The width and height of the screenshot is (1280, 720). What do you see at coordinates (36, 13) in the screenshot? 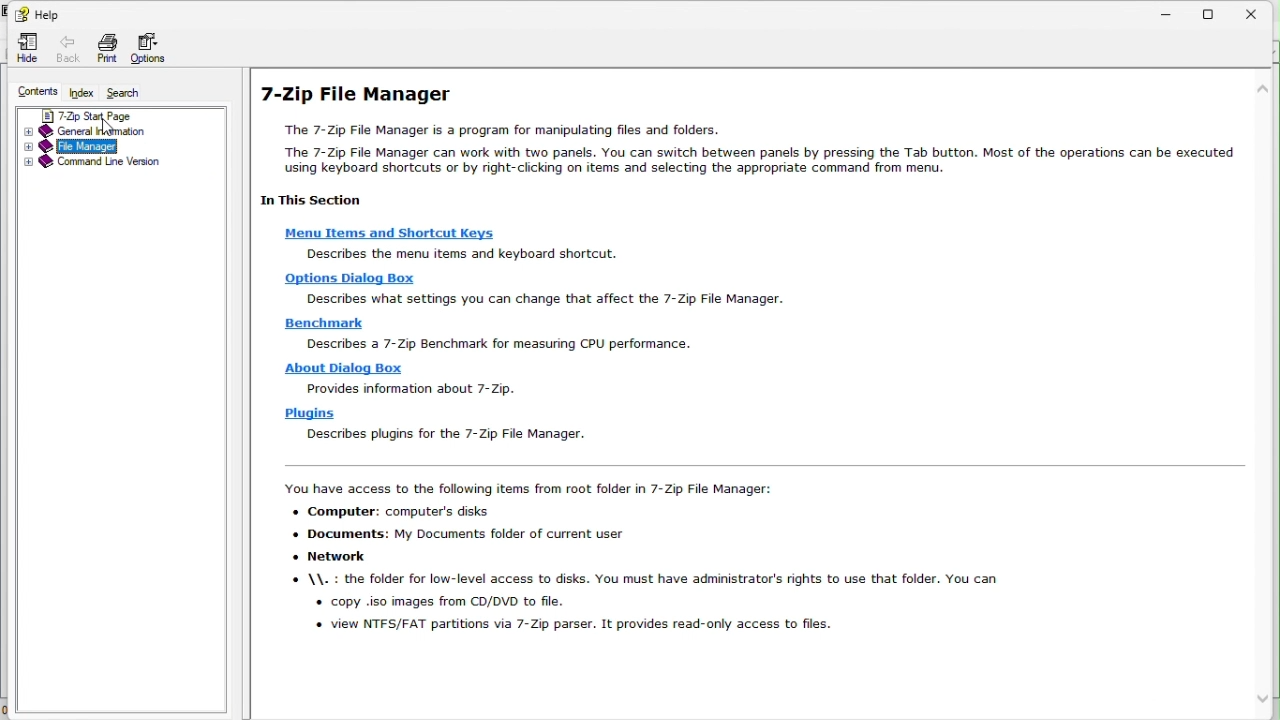
I see `` at bounding box center [36, 13].